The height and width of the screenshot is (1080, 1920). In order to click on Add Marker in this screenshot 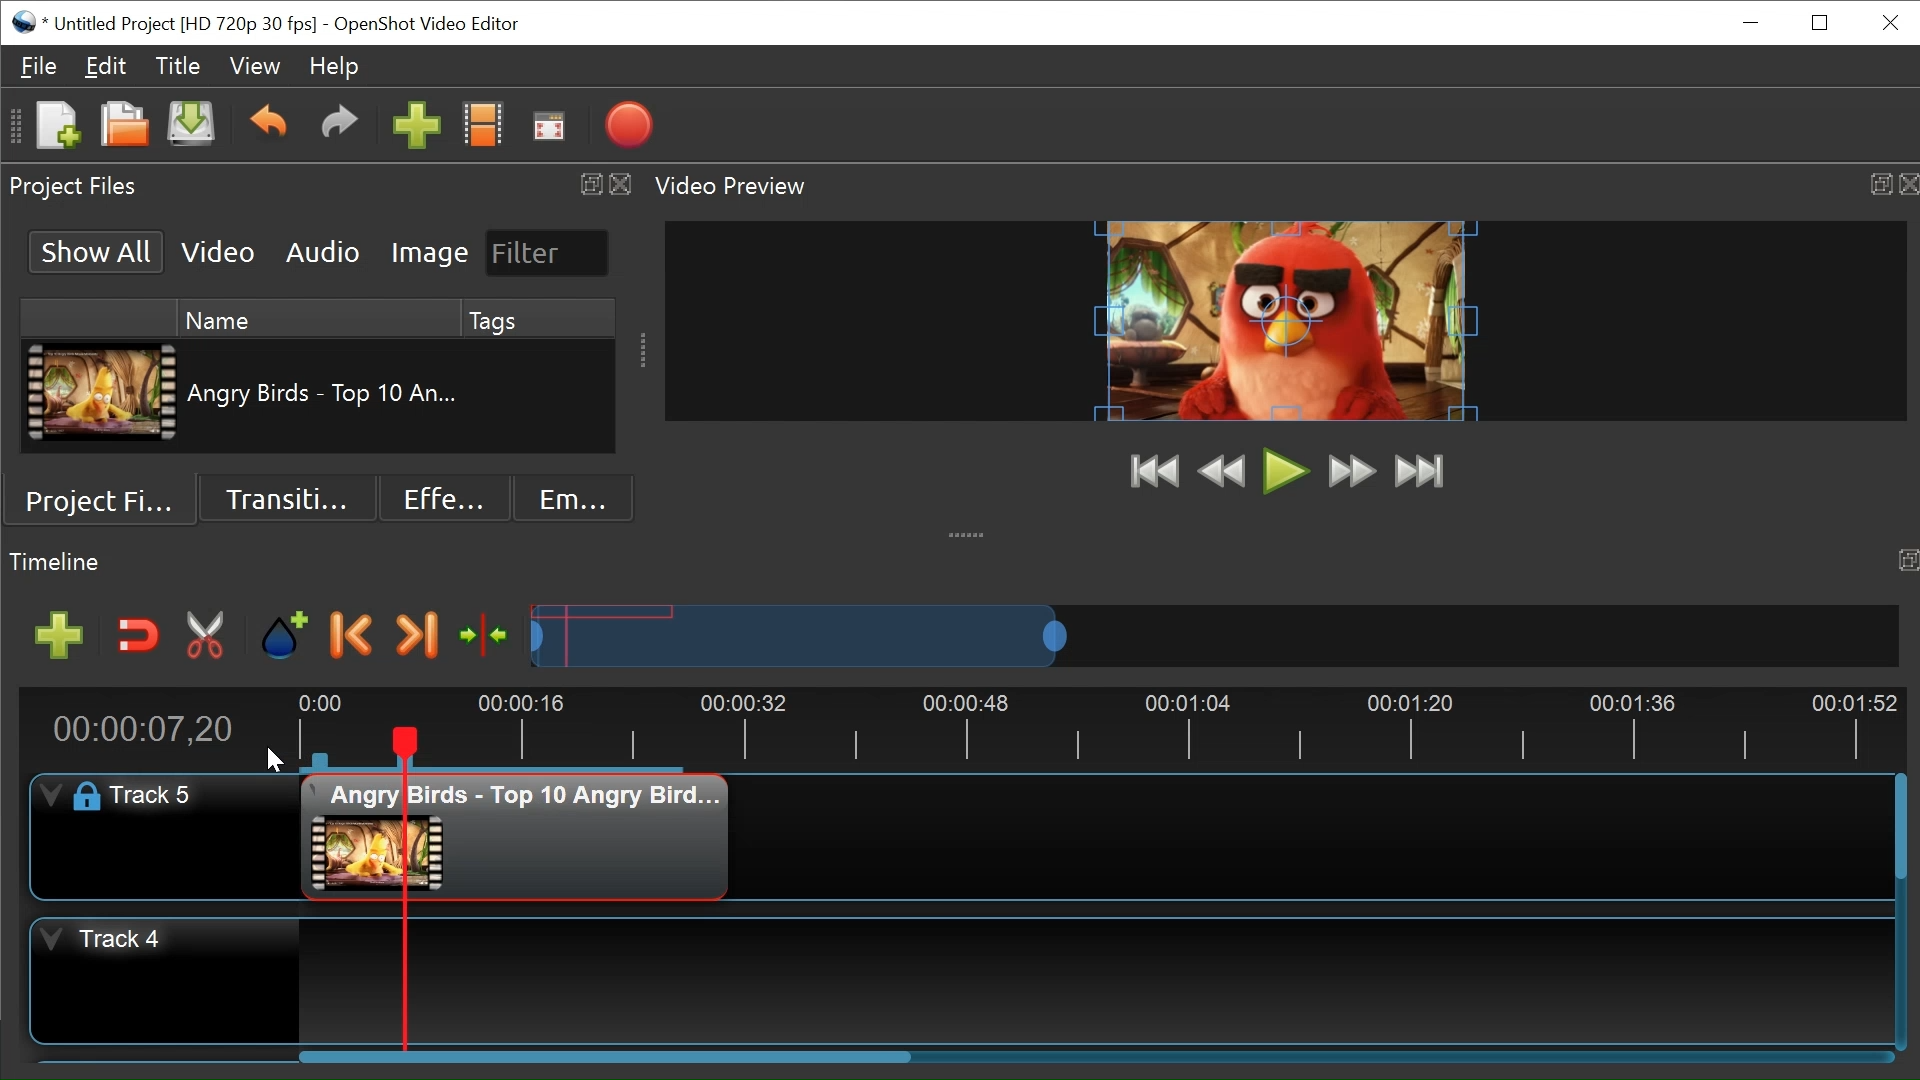, I will do `click(284, 636)`.